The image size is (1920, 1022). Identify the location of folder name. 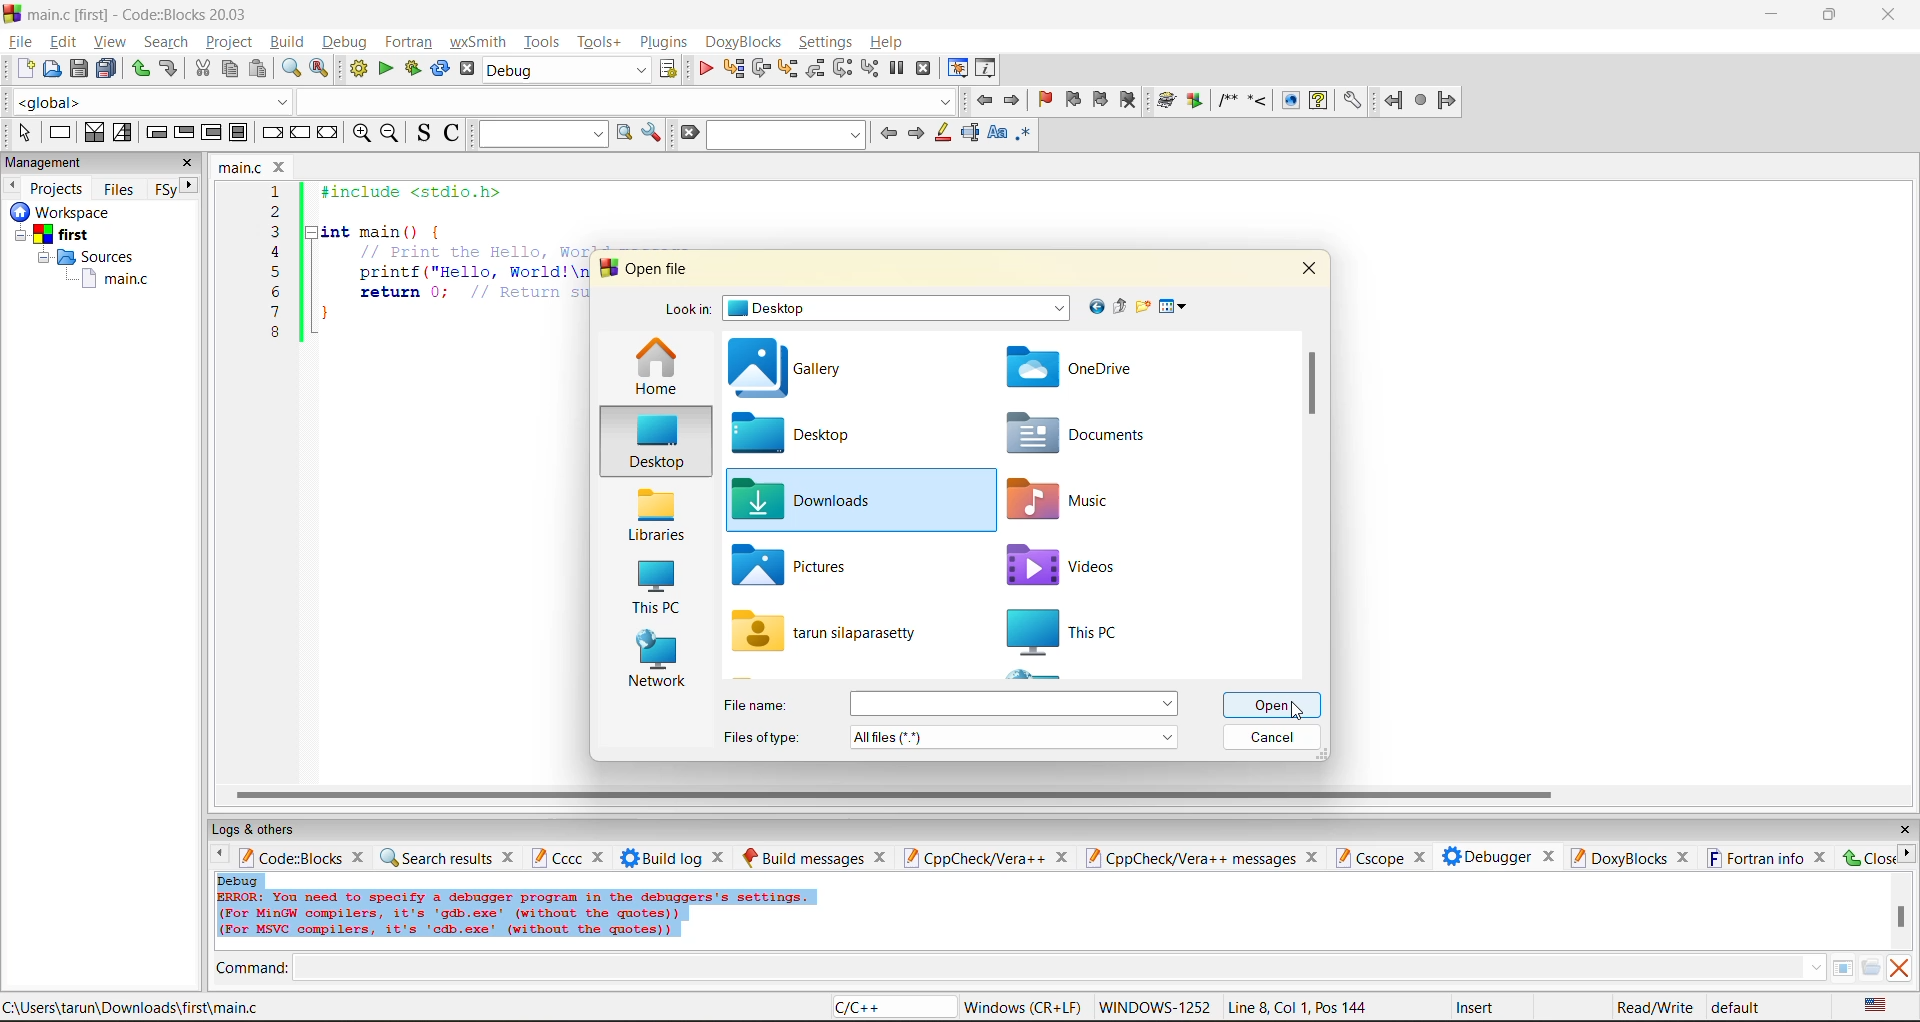
(899, 308).